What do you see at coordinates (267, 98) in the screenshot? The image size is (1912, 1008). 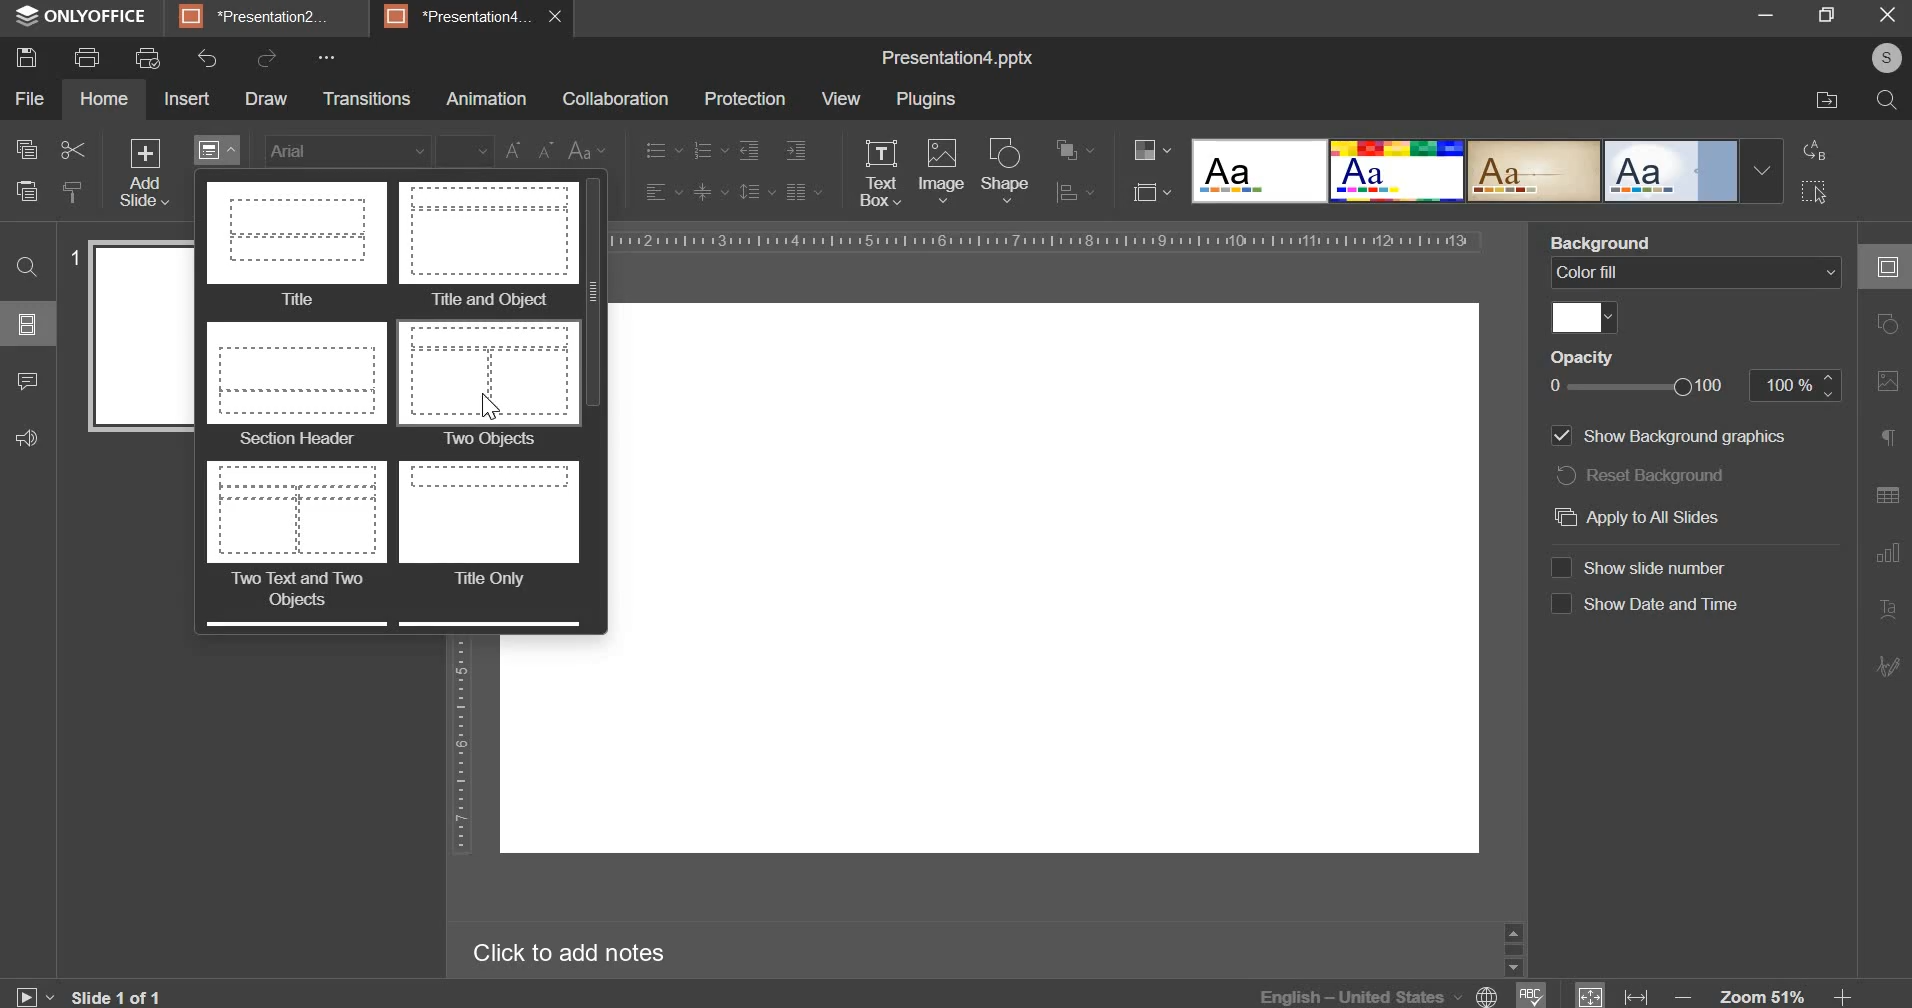 I see `draw` at bounding box center [267, 98].